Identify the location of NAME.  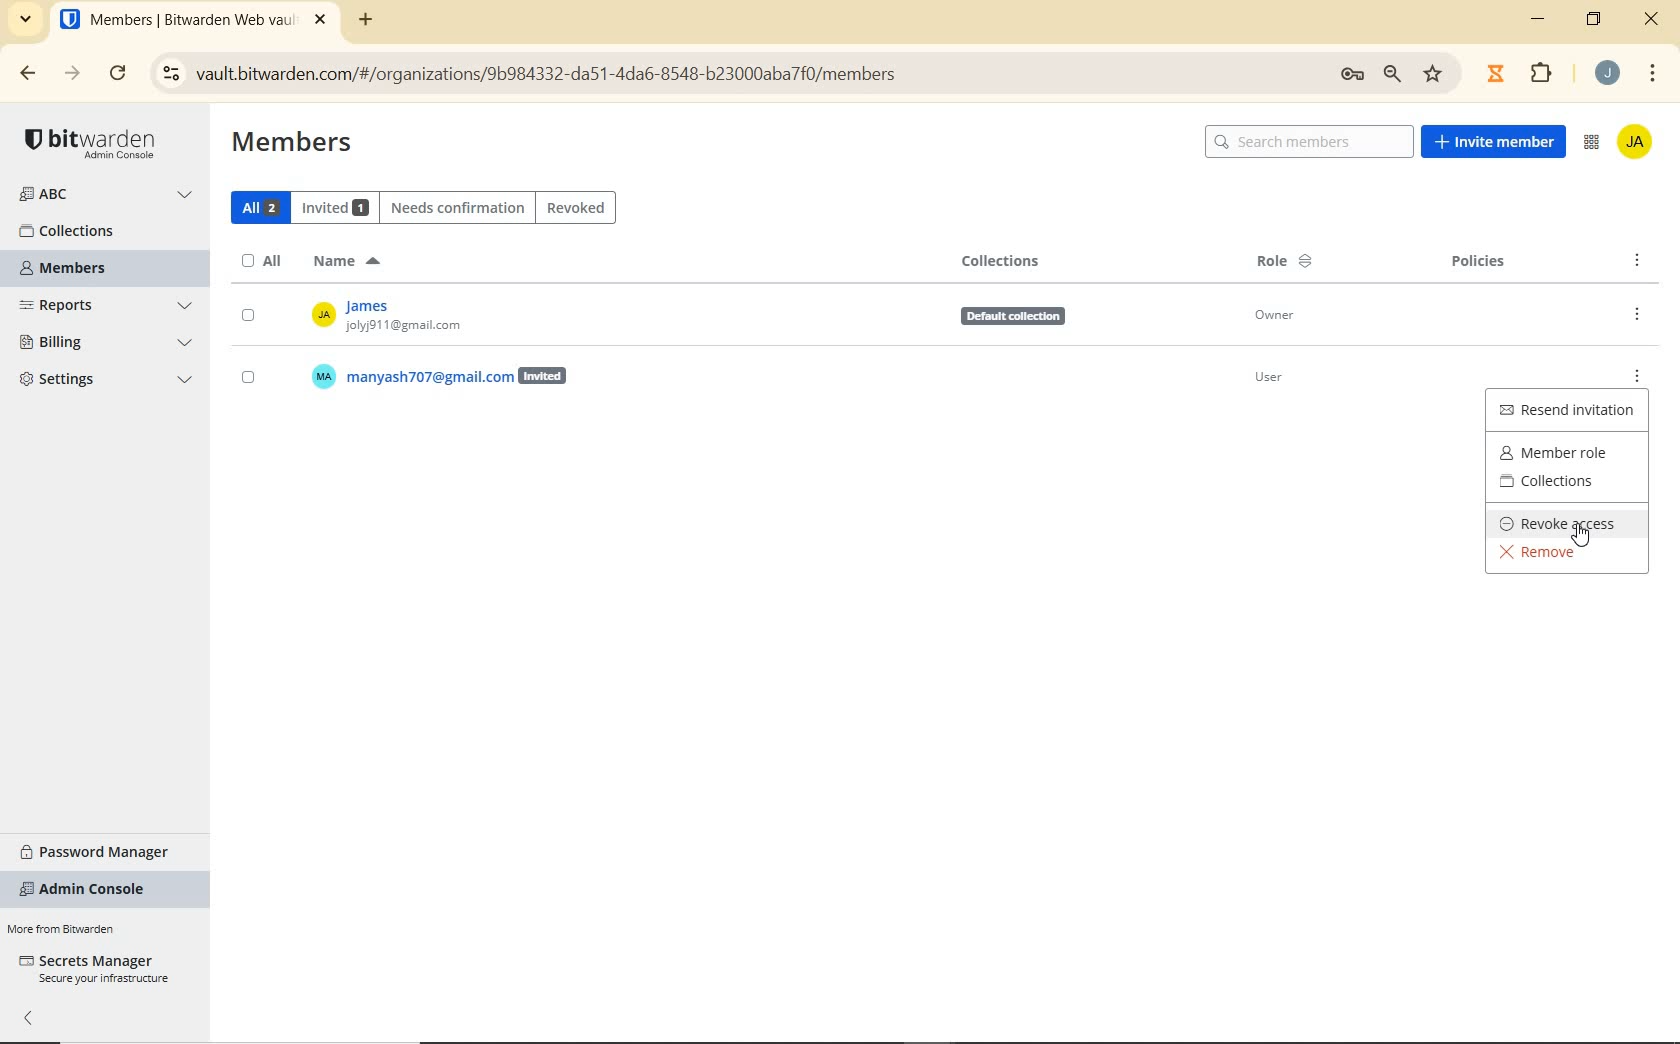
(345, 262).